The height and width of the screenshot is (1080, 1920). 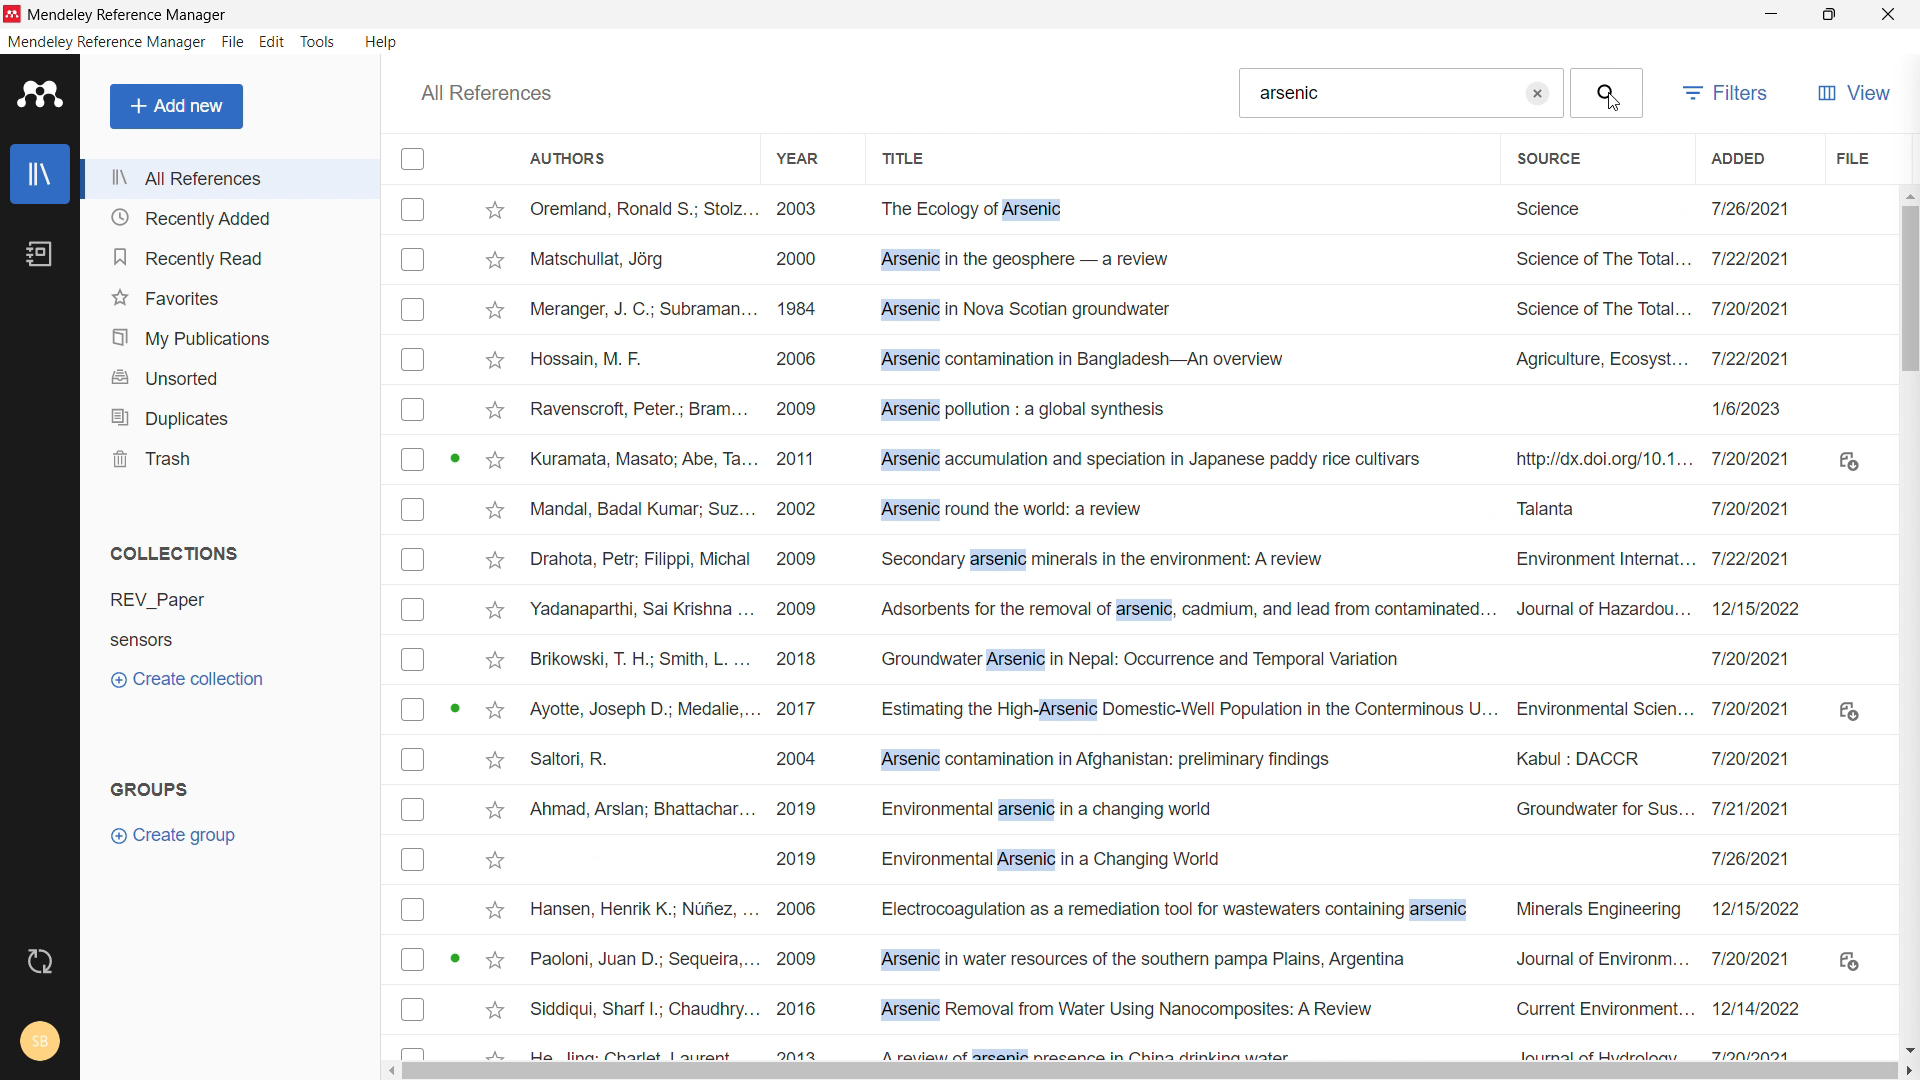 I want to click on ‘Yadanaparthi, Sai Krishna ... 2009 Adsorbents for the removal of arsenic, cadmium, and lead from contaminated. Journal of Hazardou... 12/15/2022, so click(x=1160, y=608).